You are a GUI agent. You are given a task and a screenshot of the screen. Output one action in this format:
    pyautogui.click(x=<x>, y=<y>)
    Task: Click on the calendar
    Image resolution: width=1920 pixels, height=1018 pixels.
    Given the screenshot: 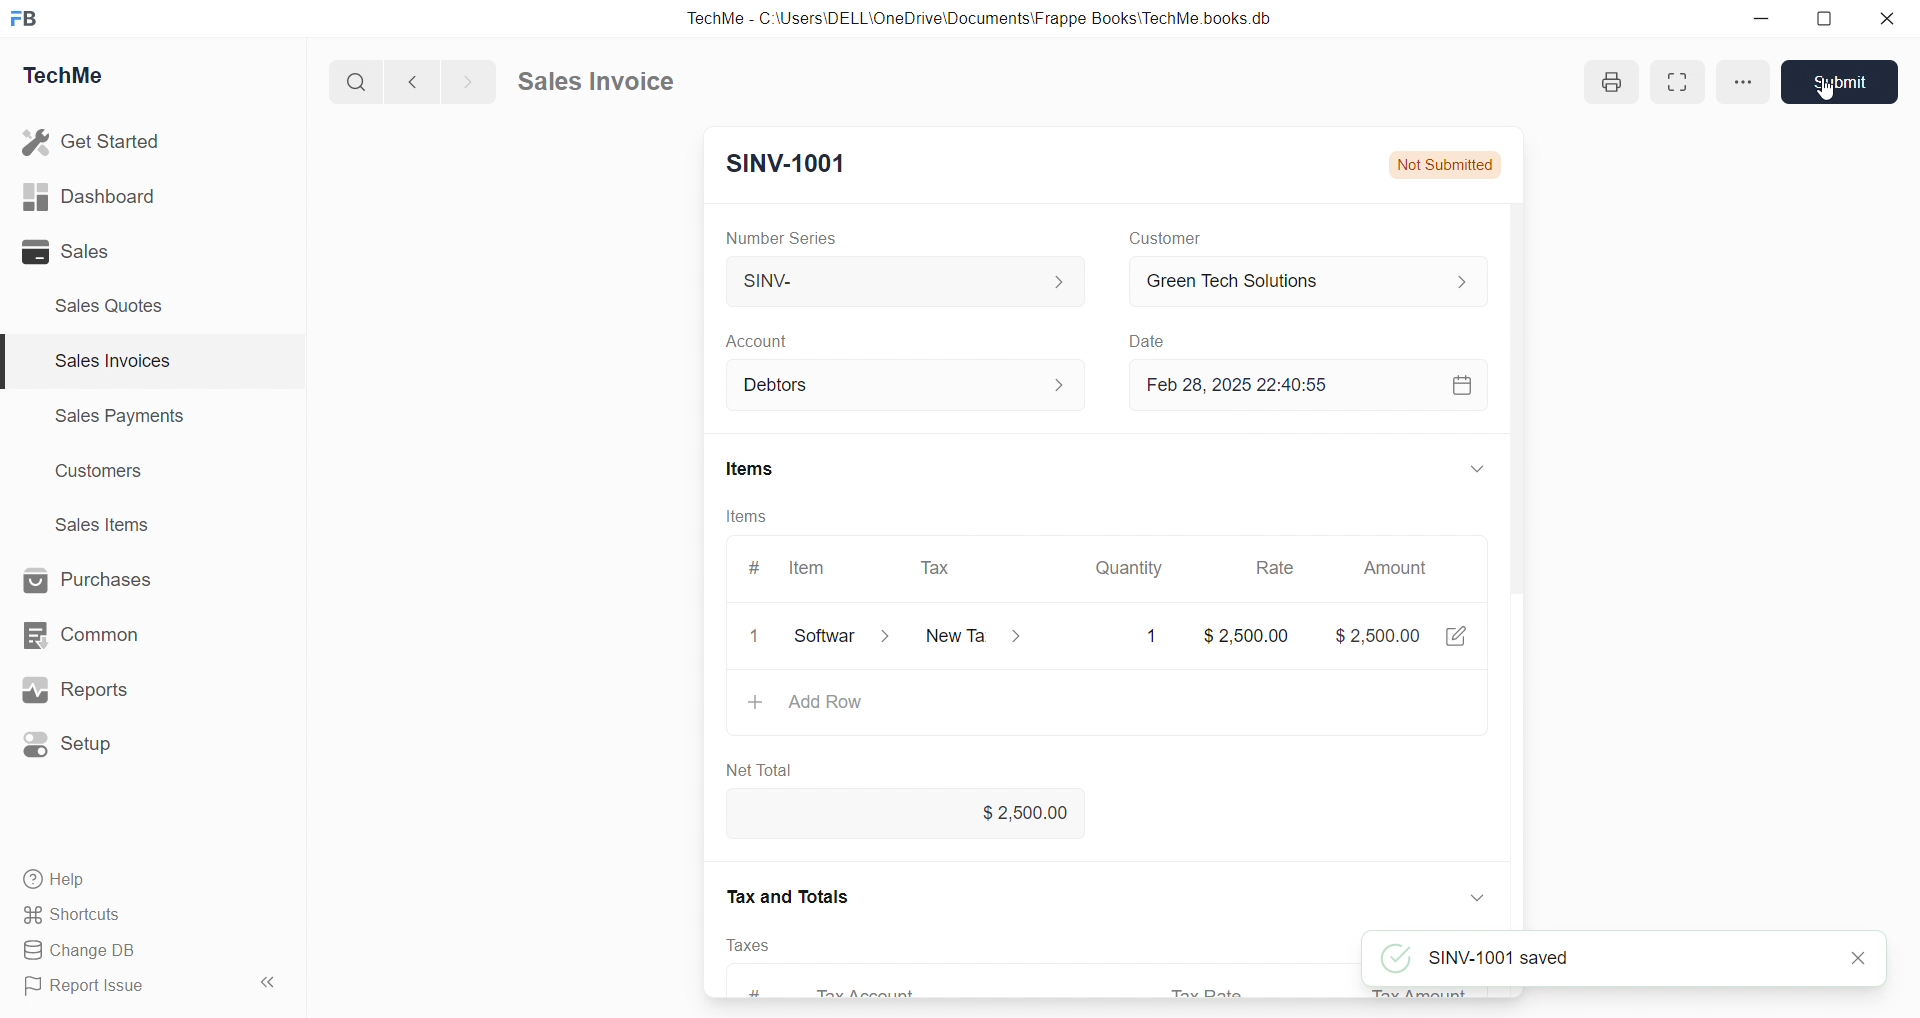 What is the action you would take?
    pyautogui.click(x=1462, y=385)
    